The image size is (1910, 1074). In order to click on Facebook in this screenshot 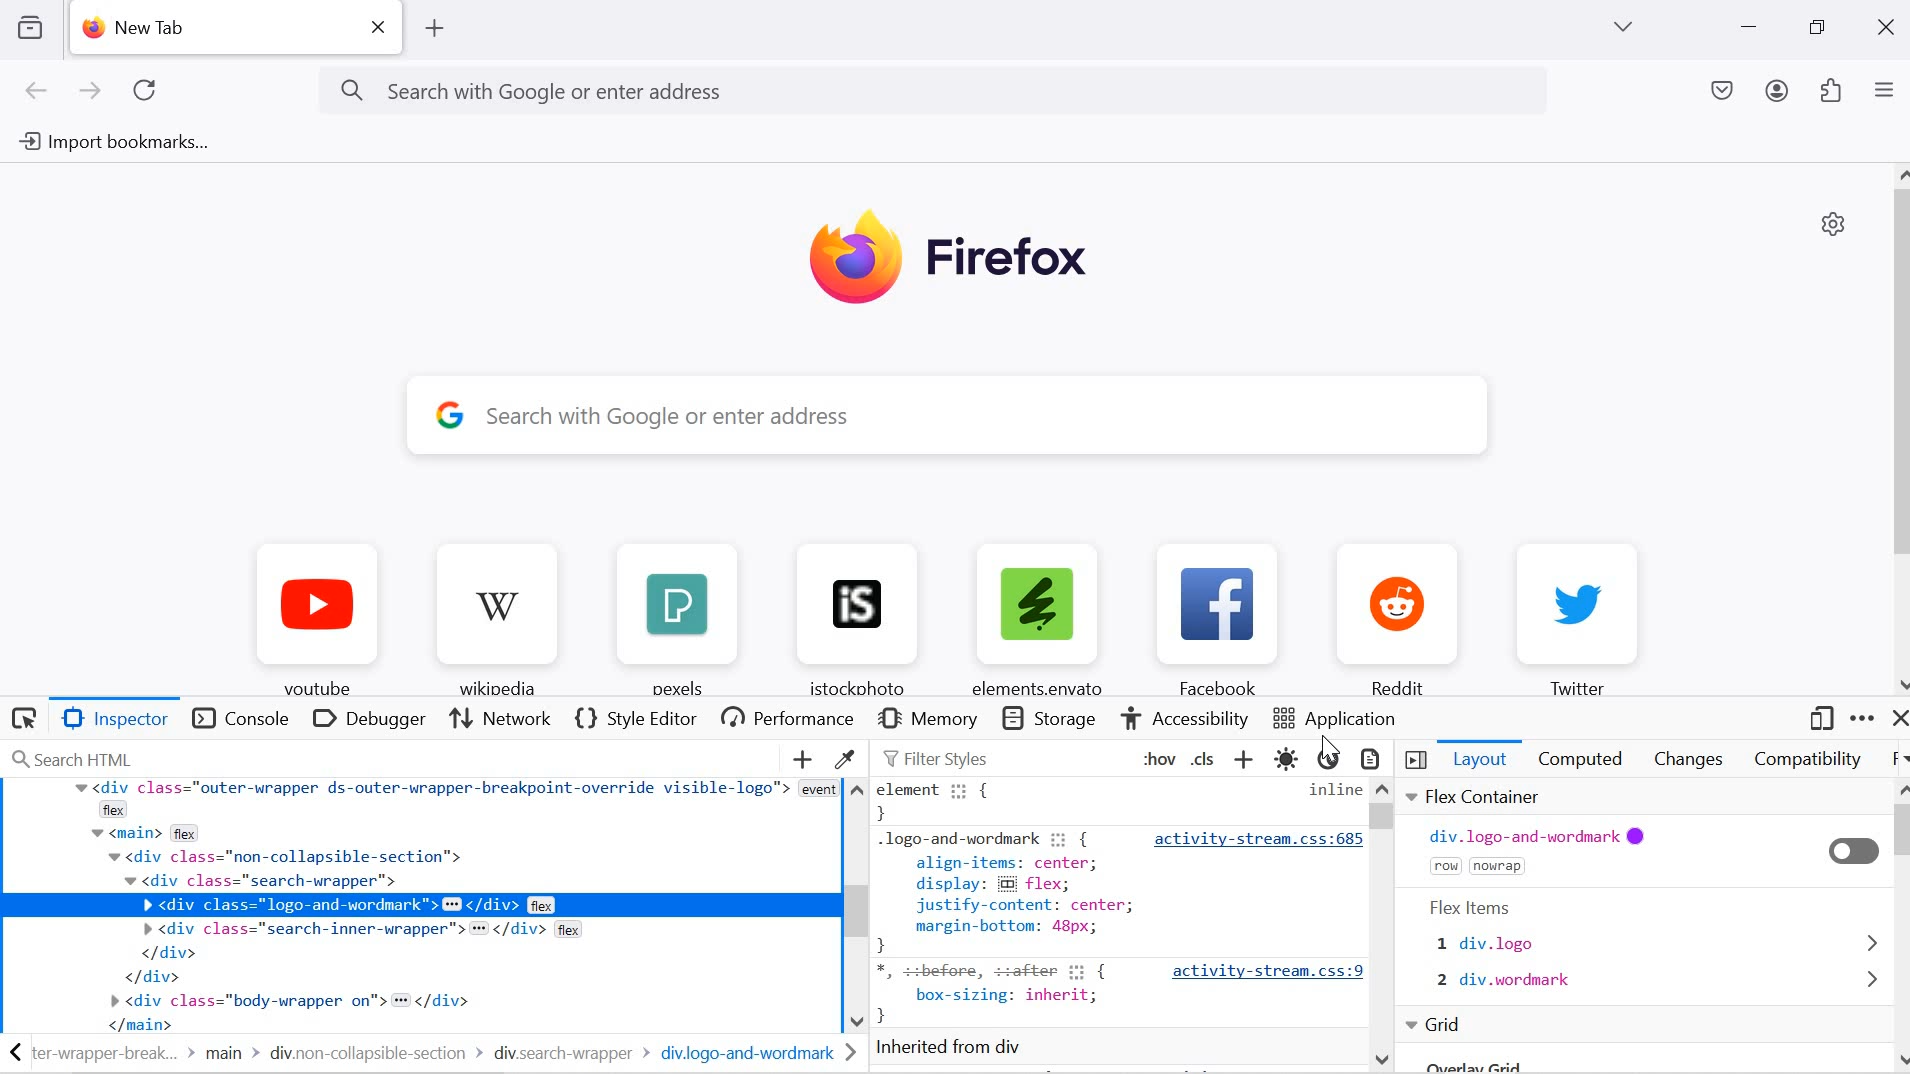, I will do `click(1215, 614)`.